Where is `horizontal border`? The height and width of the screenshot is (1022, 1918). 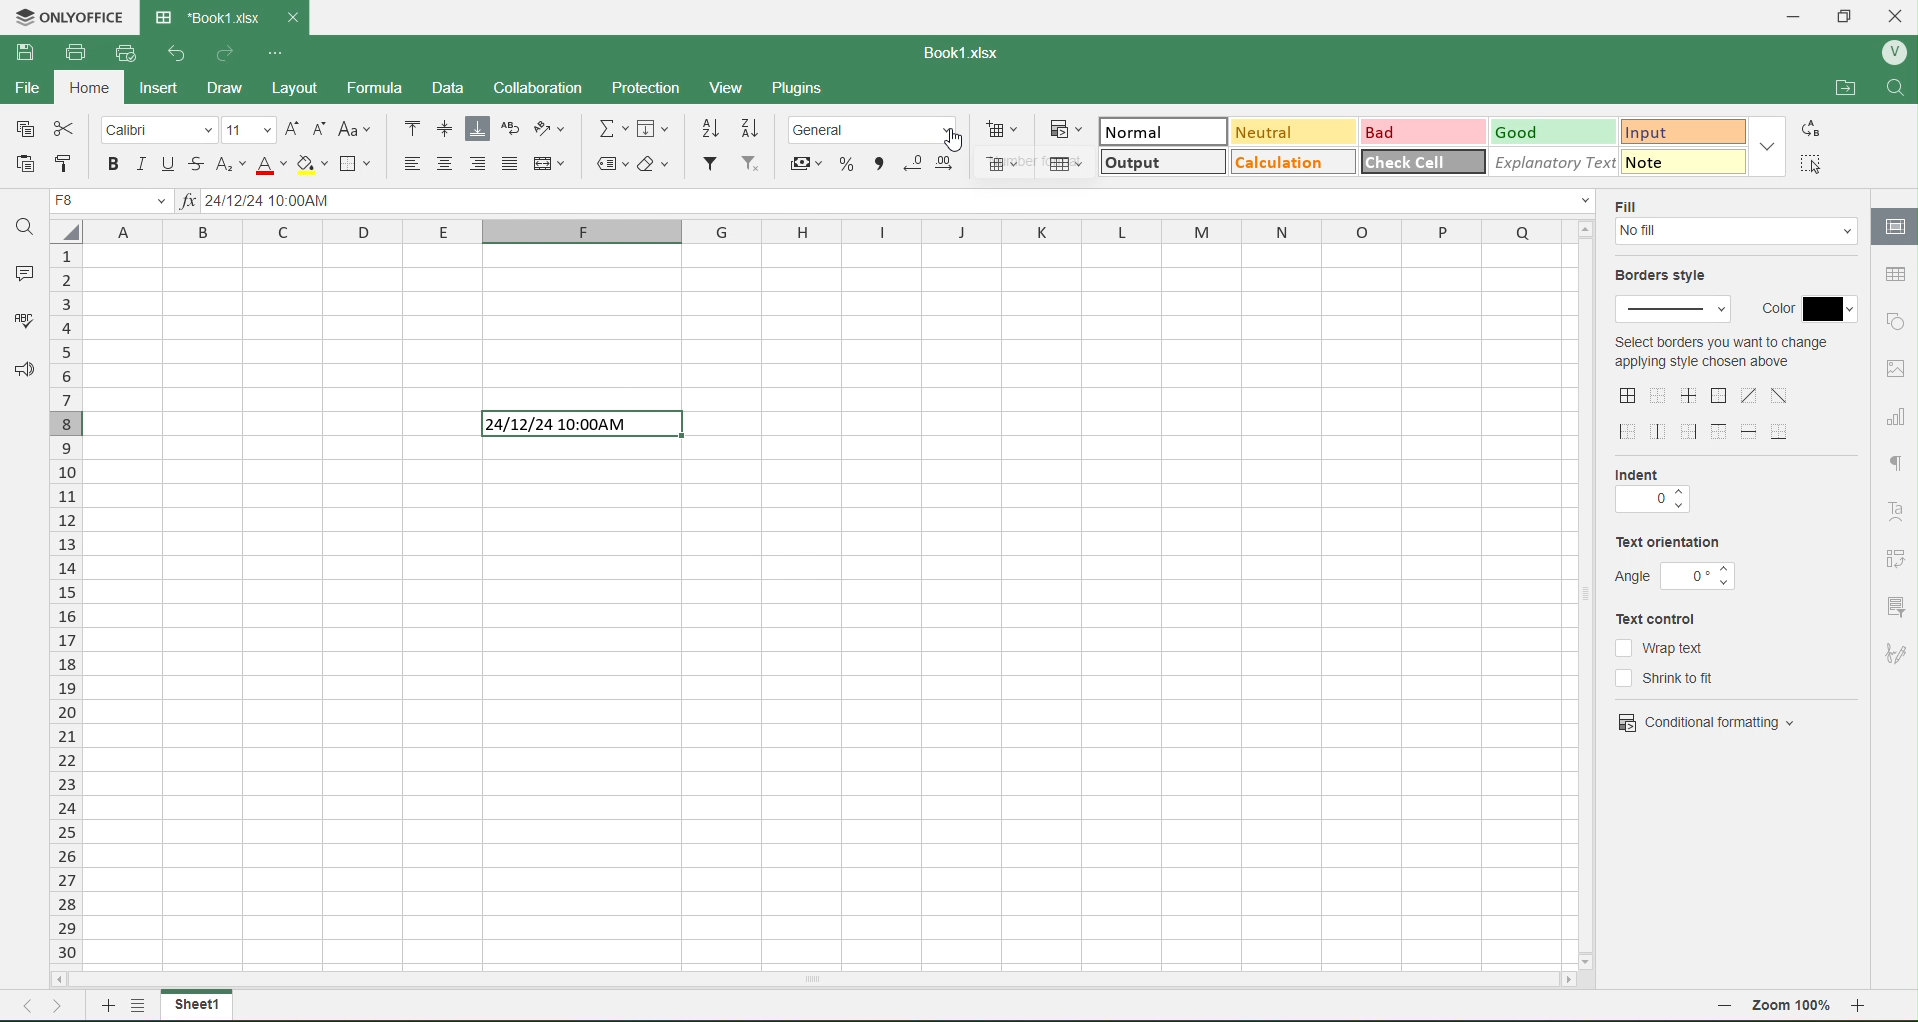 horizontal border is located at coordinates (1752, 433).